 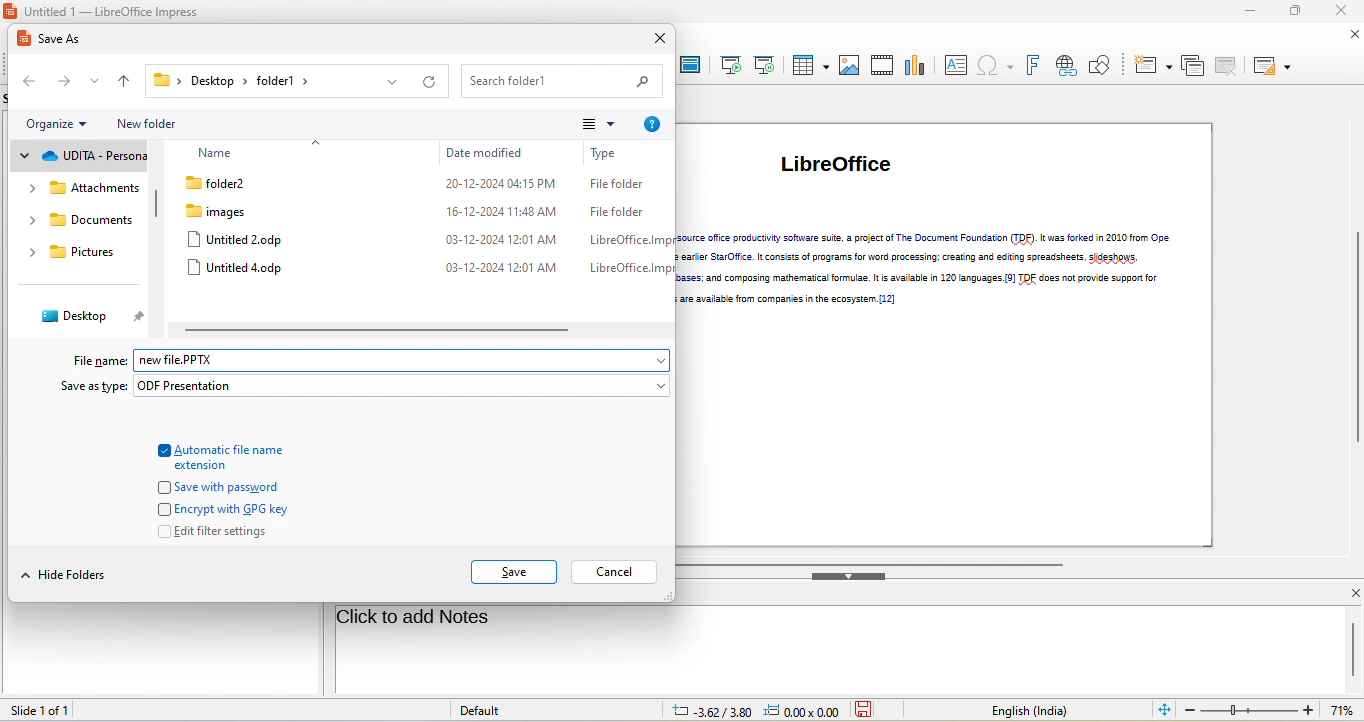 What do you see at coordinates (72, 251) in the screenshot?
I see `pictures` at bounding box center [72, 251].